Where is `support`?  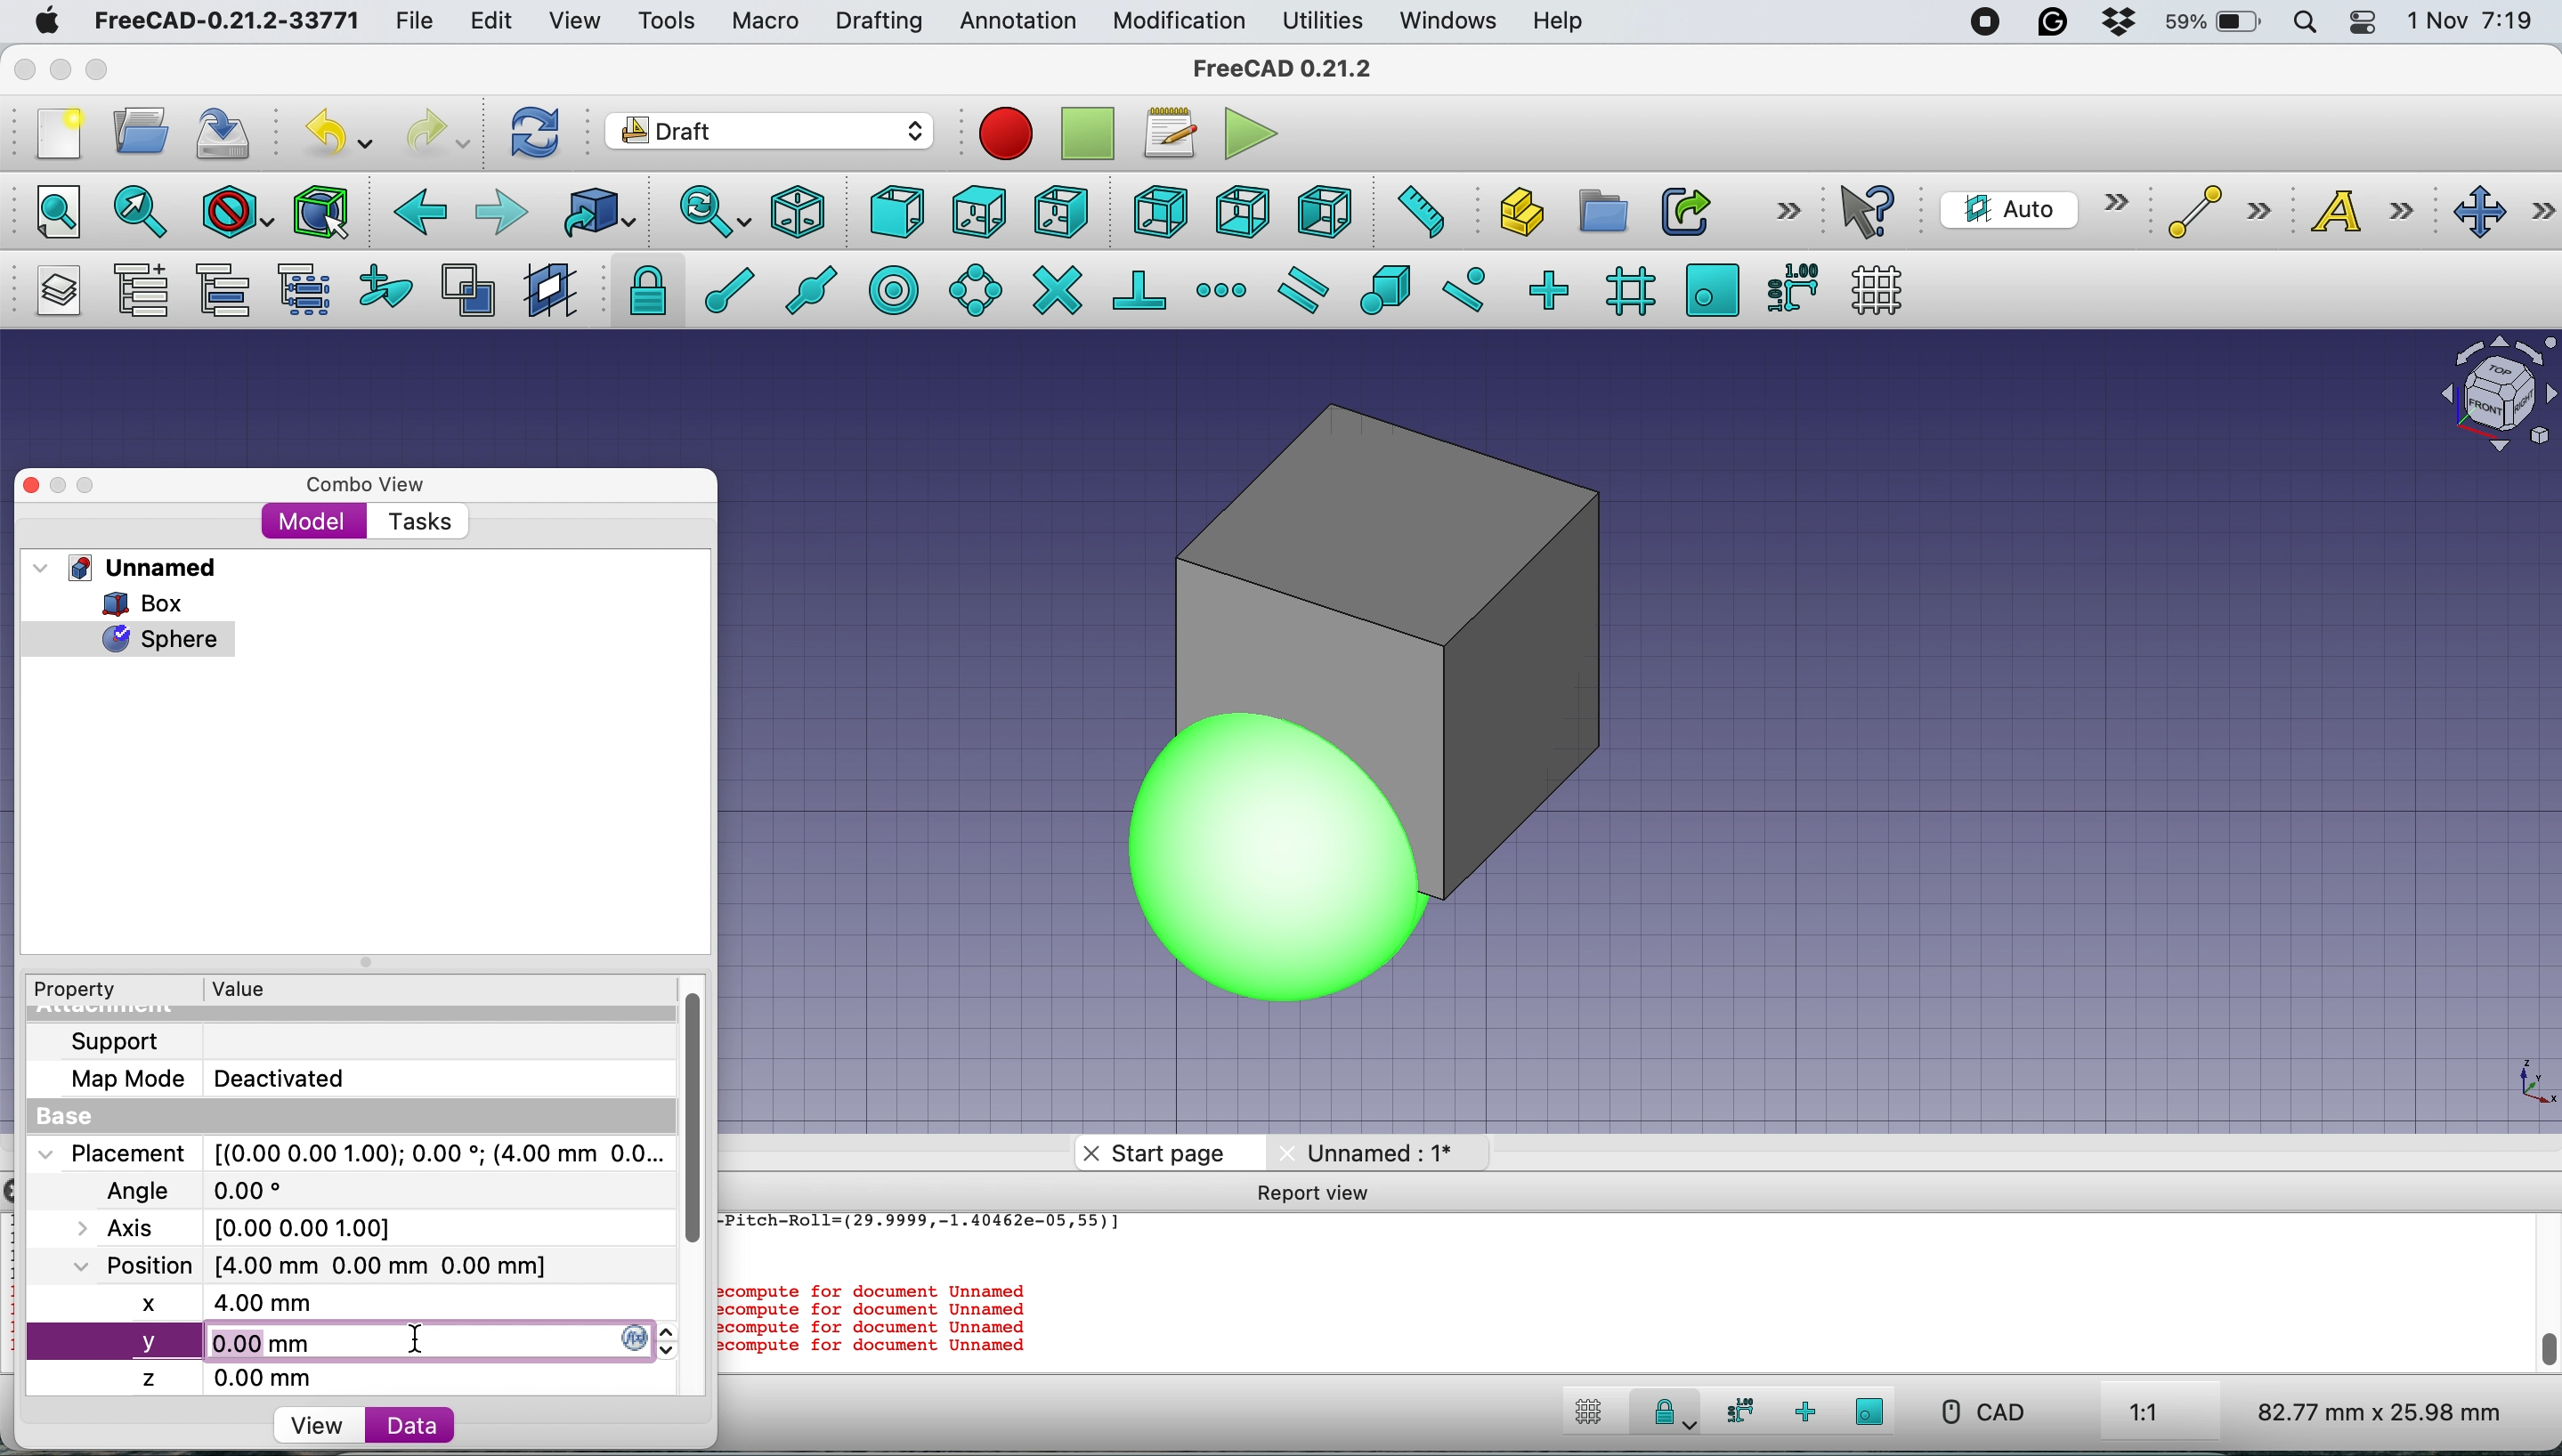
support is located at coordinates (121, 1039).